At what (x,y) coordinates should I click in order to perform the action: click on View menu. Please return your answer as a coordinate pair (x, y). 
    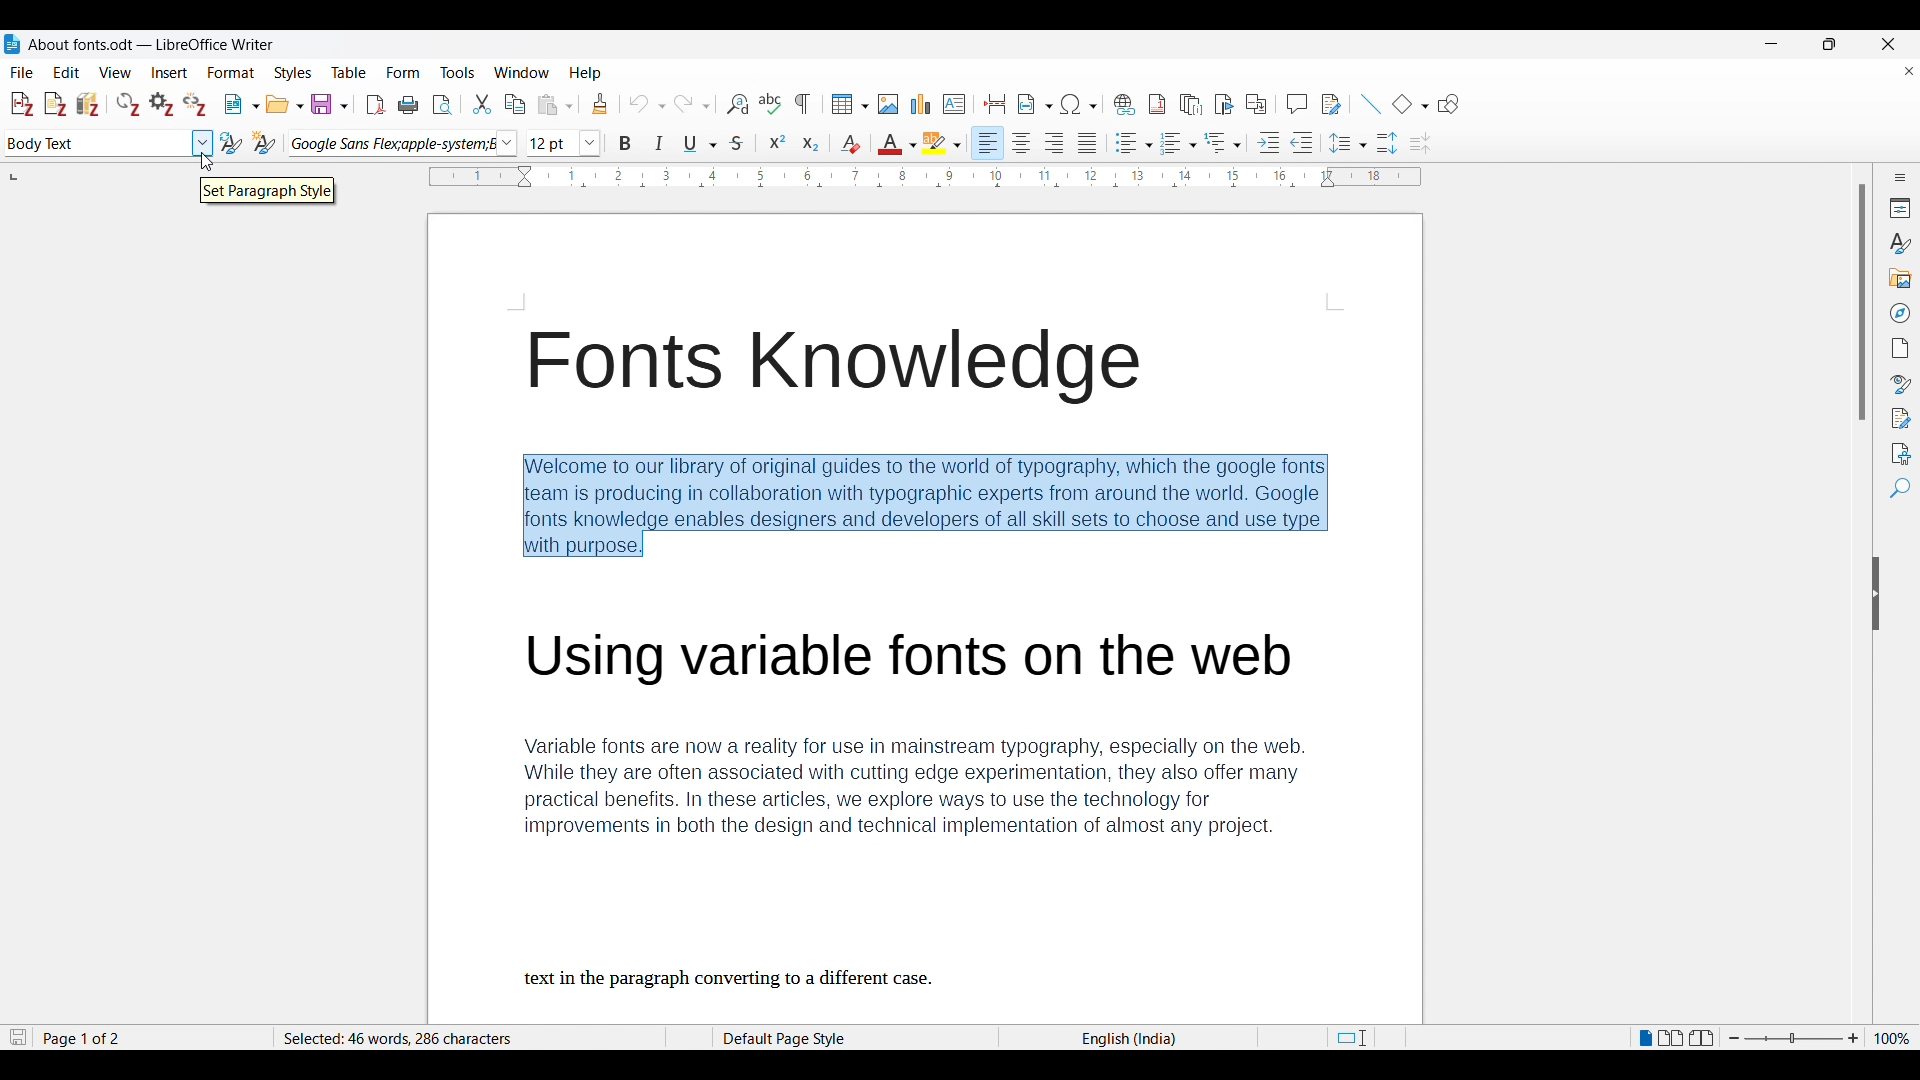
    Looking at the image, I should click on (116, 73).